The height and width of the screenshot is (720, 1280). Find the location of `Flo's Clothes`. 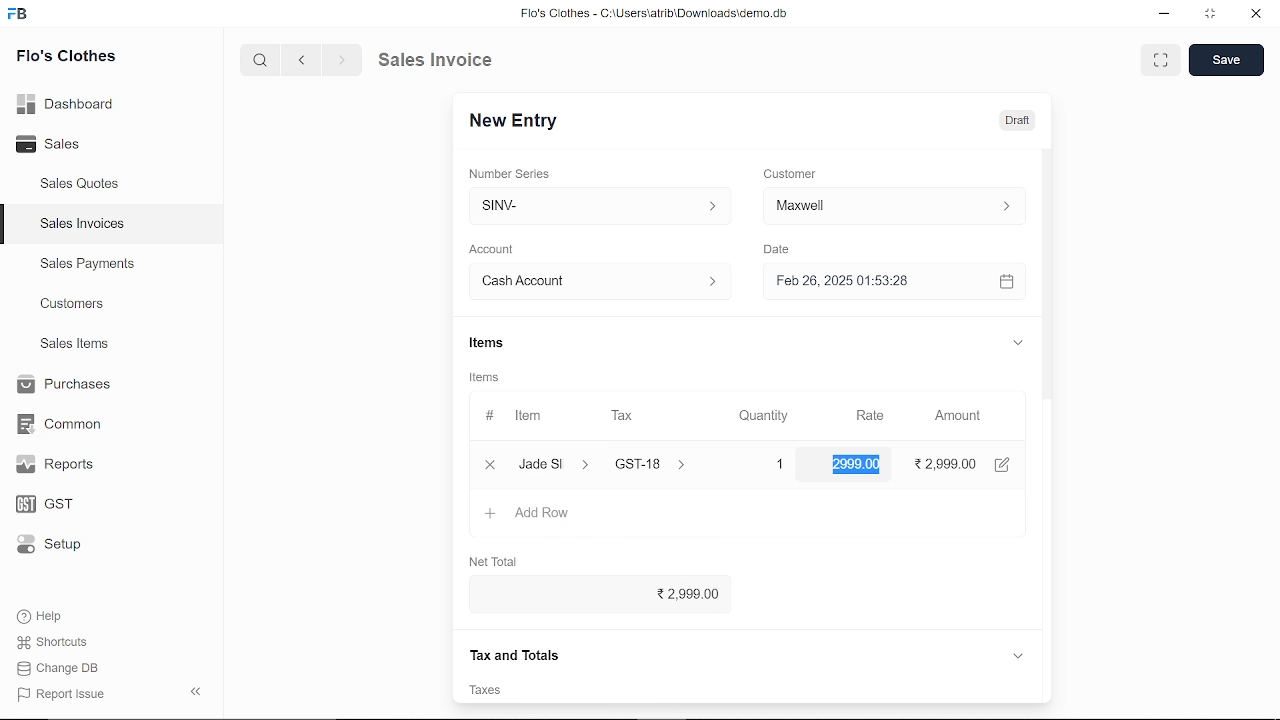

Flo's Clothes is located at coordinates (66, 58).